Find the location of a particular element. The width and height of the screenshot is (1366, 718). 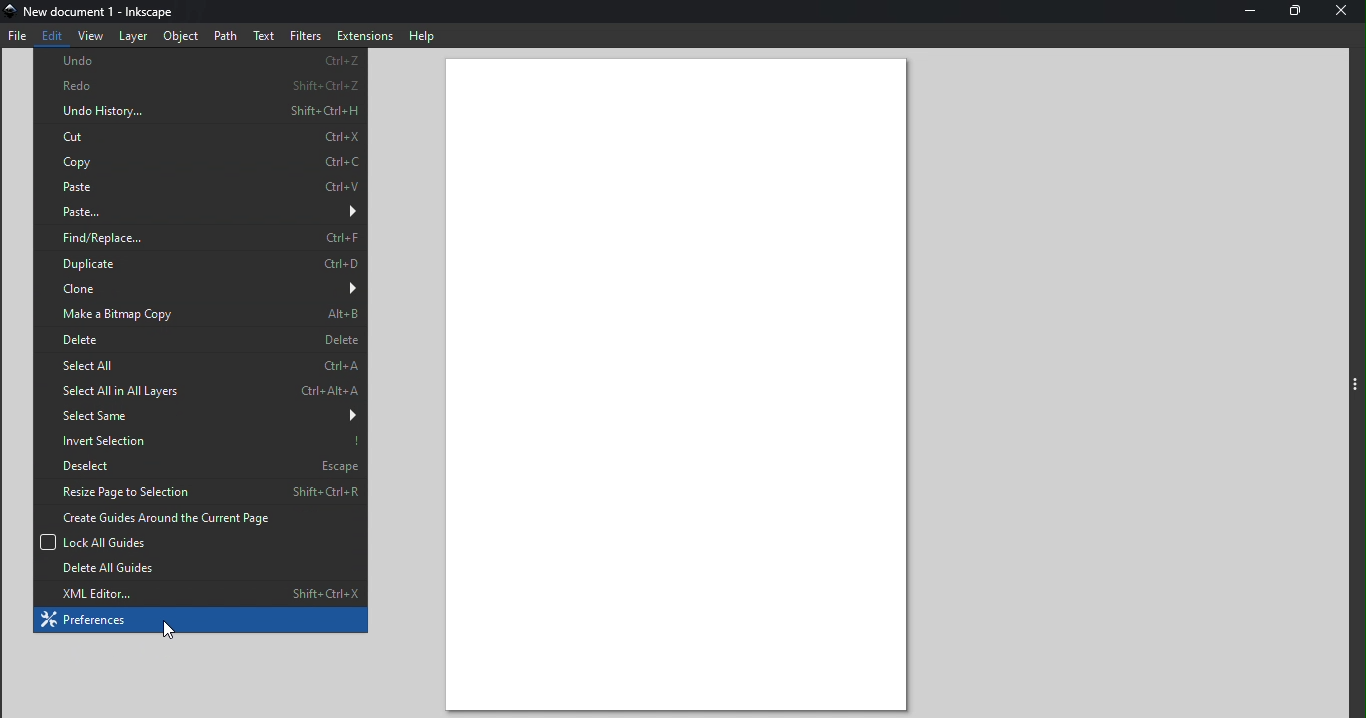

Redo is located at coordinates (200, 87).